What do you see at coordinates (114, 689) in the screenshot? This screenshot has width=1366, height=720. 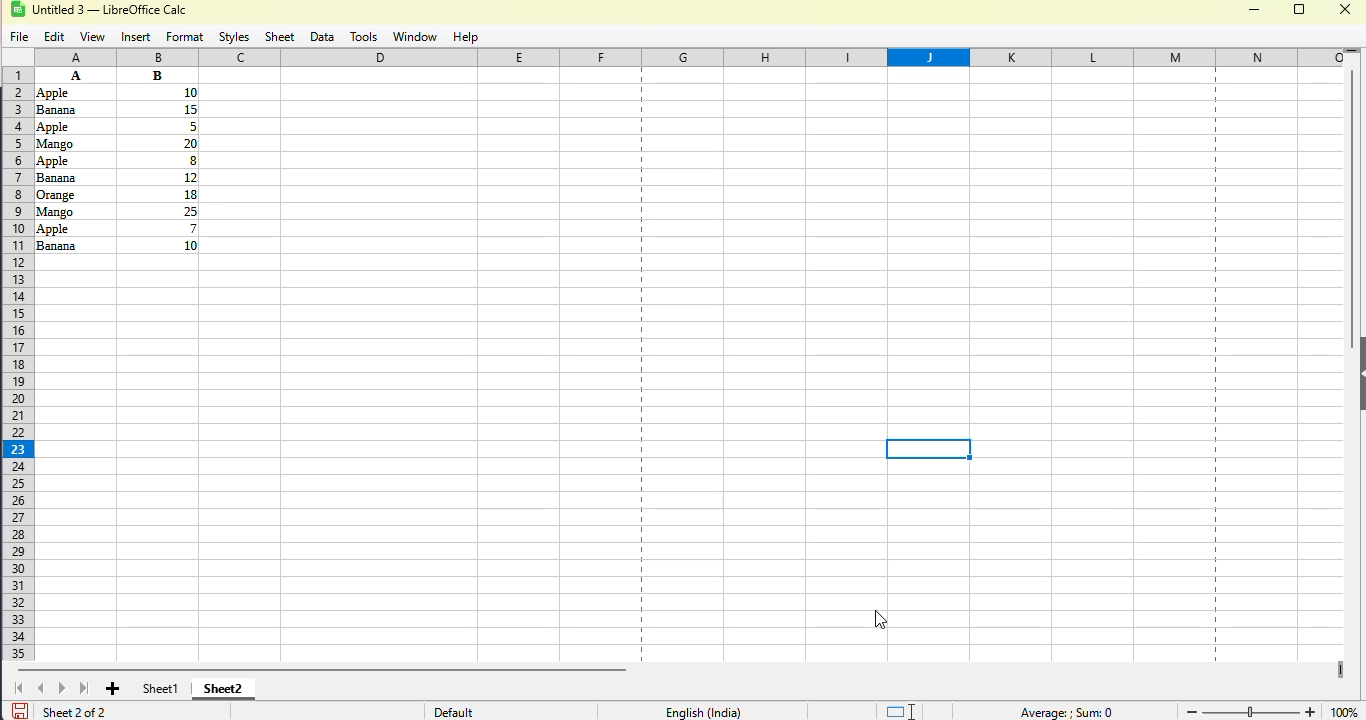 I see `add new sheet` at bounding box center [114, 689].